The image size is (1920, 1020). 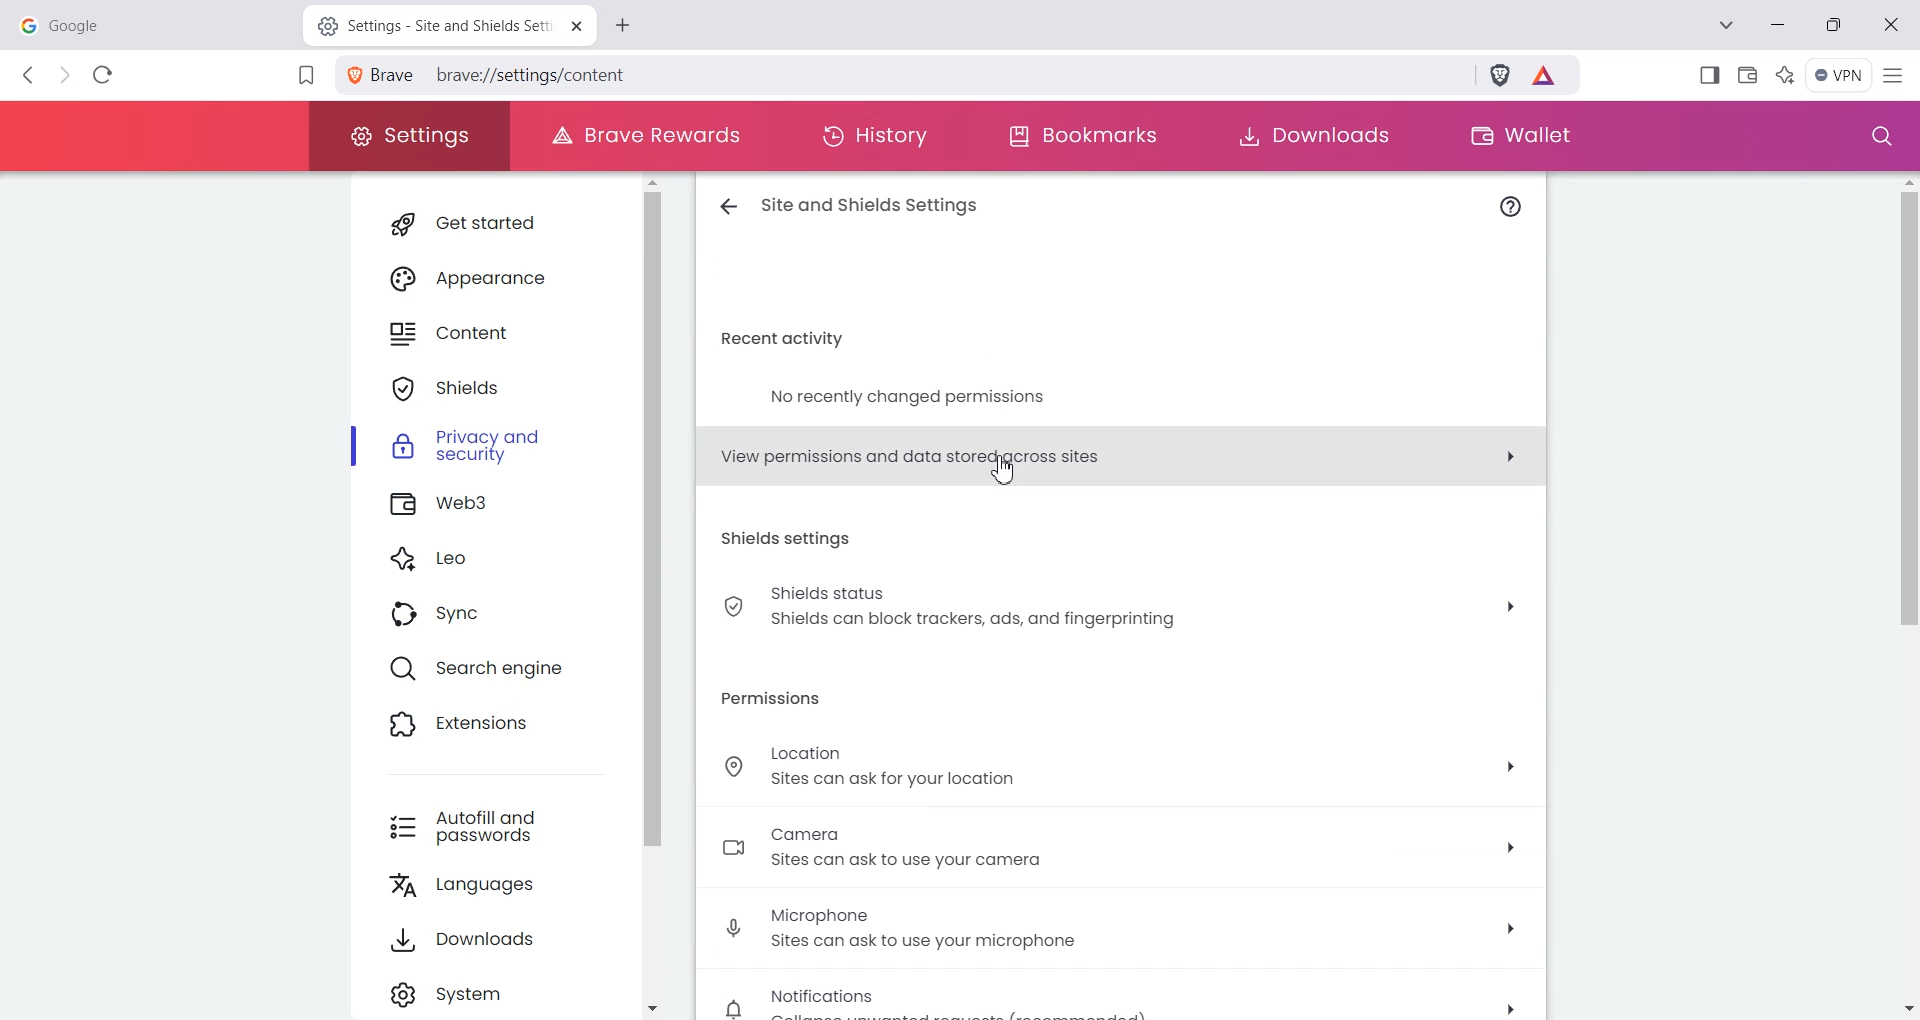 I want to click on Location
sites can ask for your location, so click(x=1115, y=769).